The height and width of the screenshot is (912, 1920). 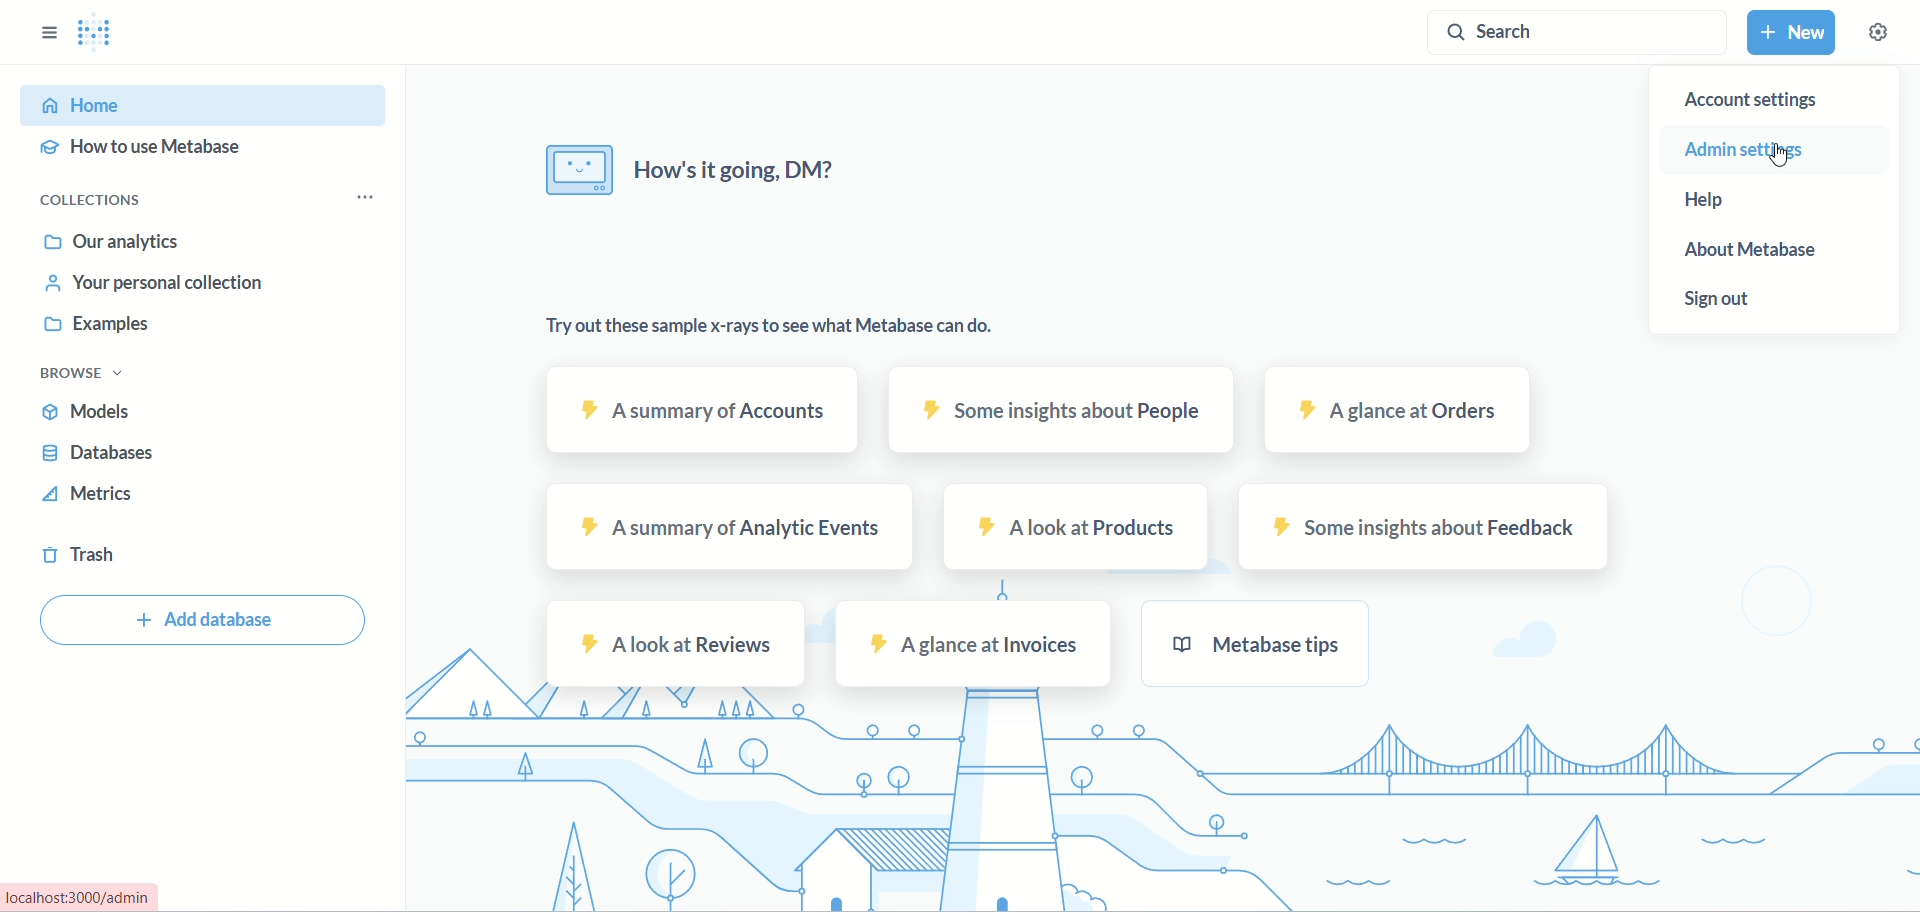 What do you see at coordinates (1075, 526) in the screenshot?
I see `products` at bounding box center [1075, 526].